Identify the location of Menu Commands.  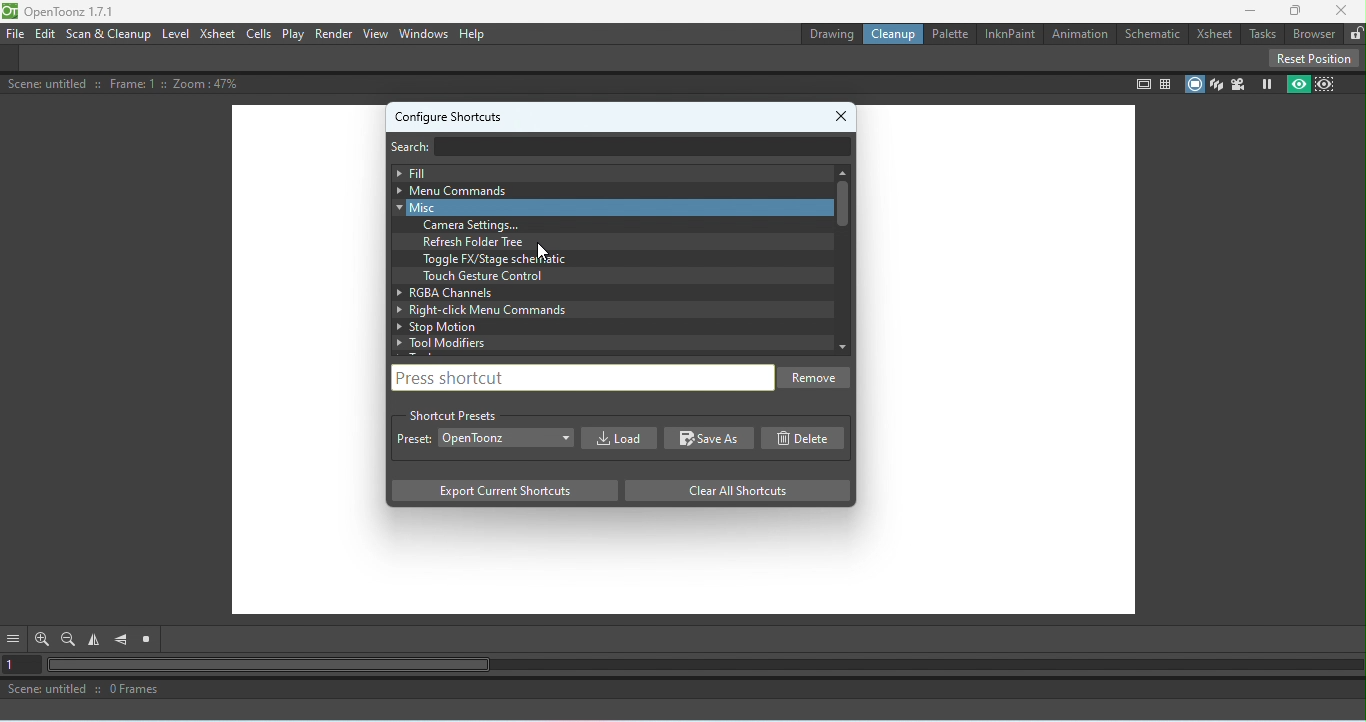
(604, 190).